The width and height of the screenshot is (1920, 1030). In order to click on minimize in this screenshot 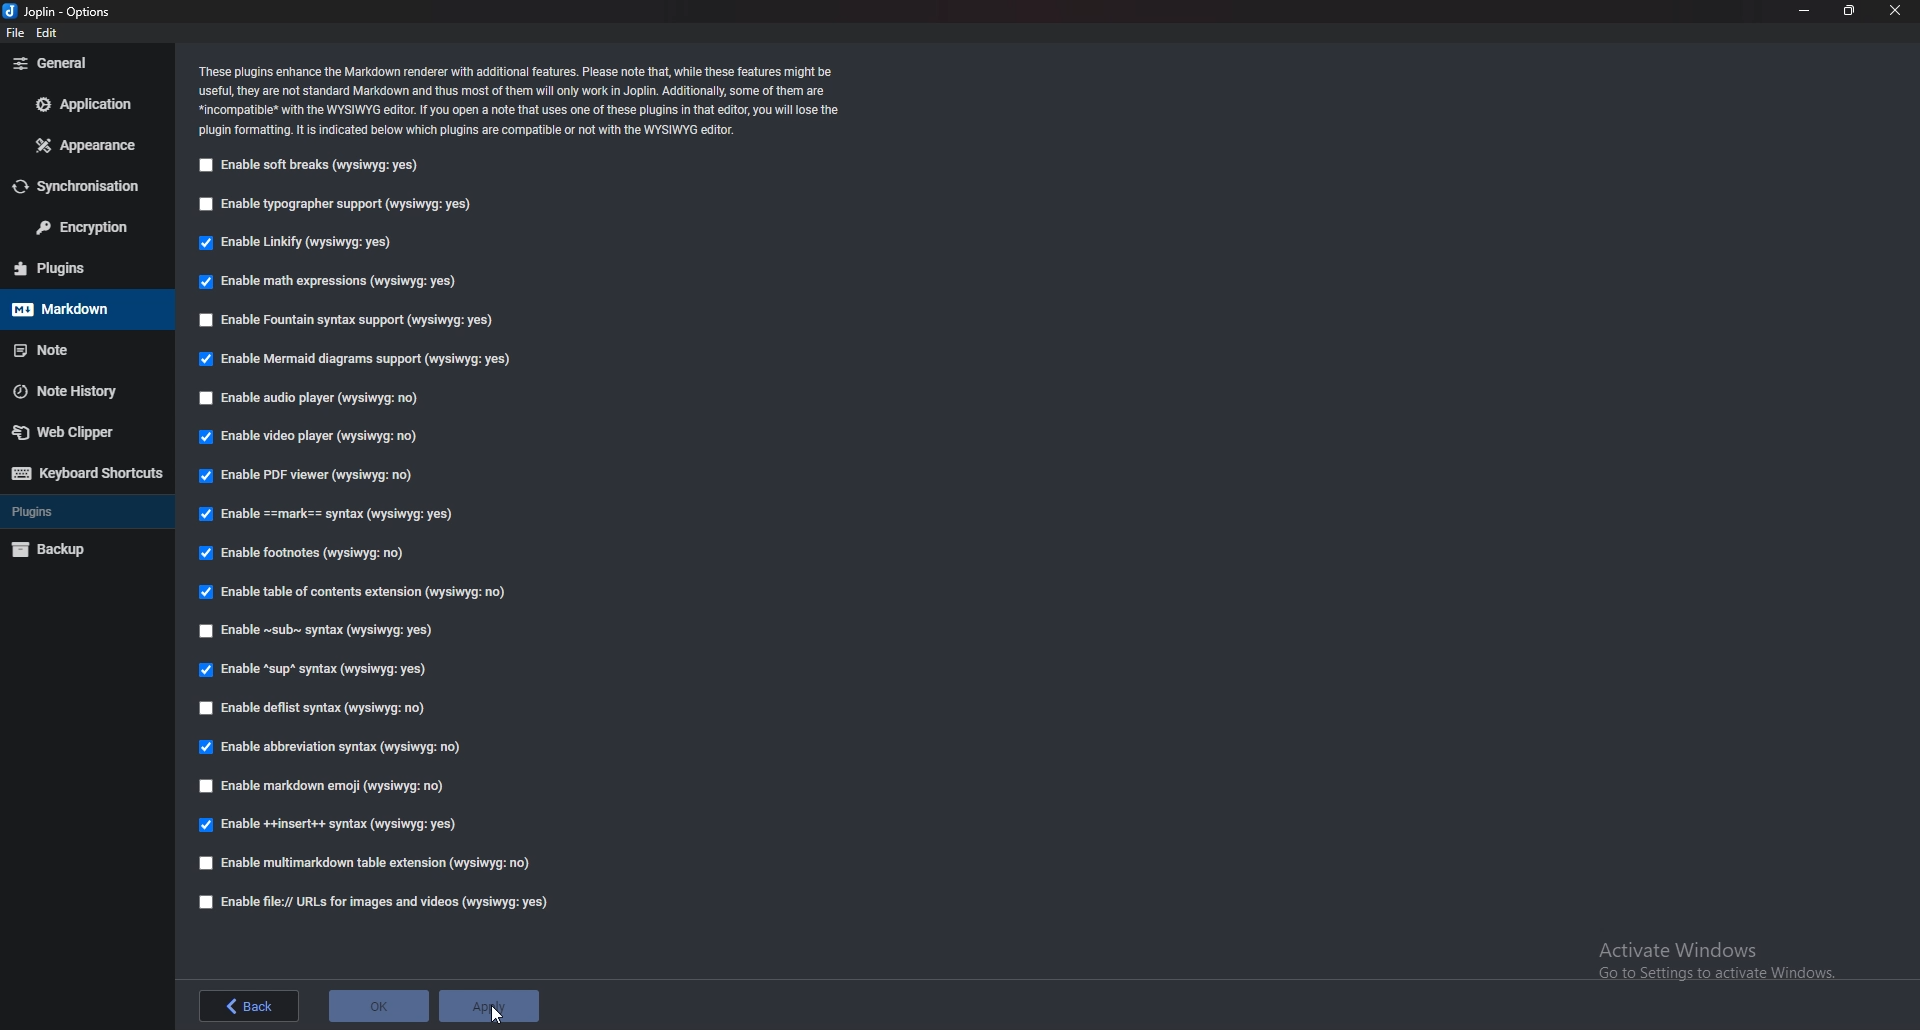, I will do `click(1803, 11)`.